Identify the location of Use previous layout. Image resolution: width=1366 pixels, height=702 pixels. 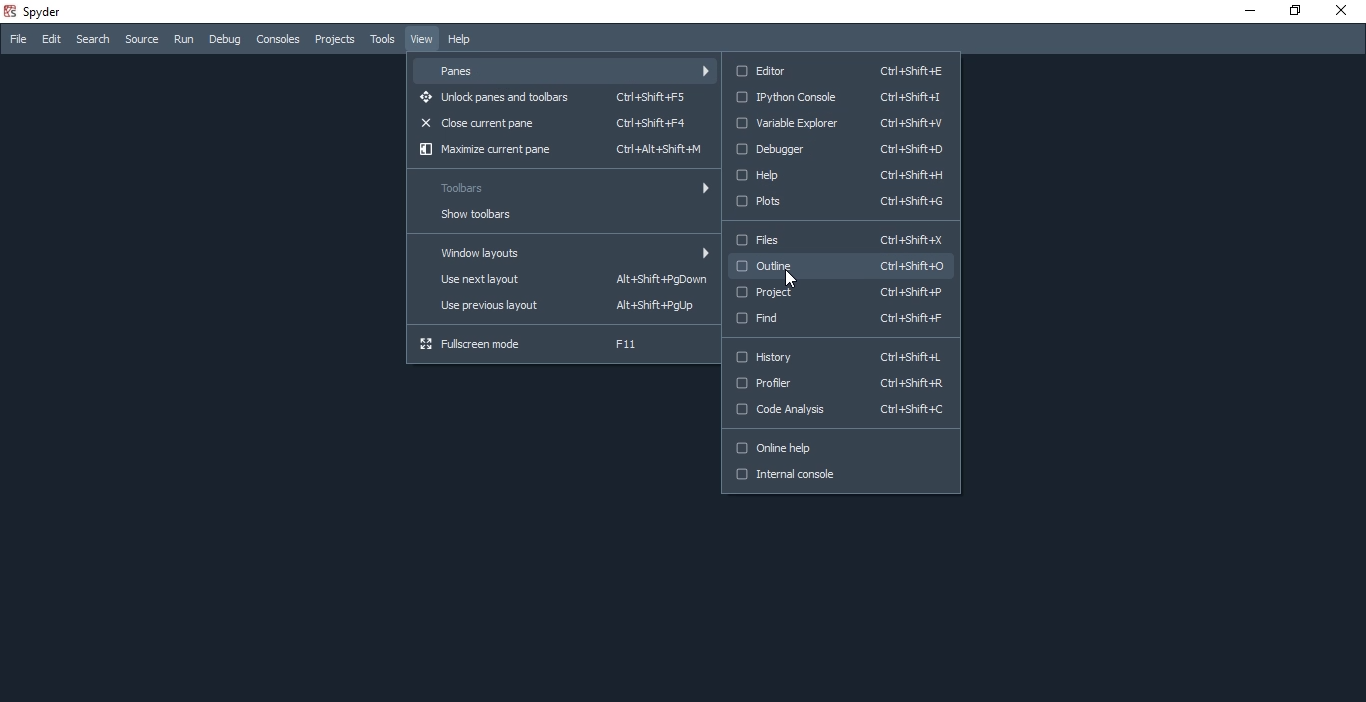
(560, 304).